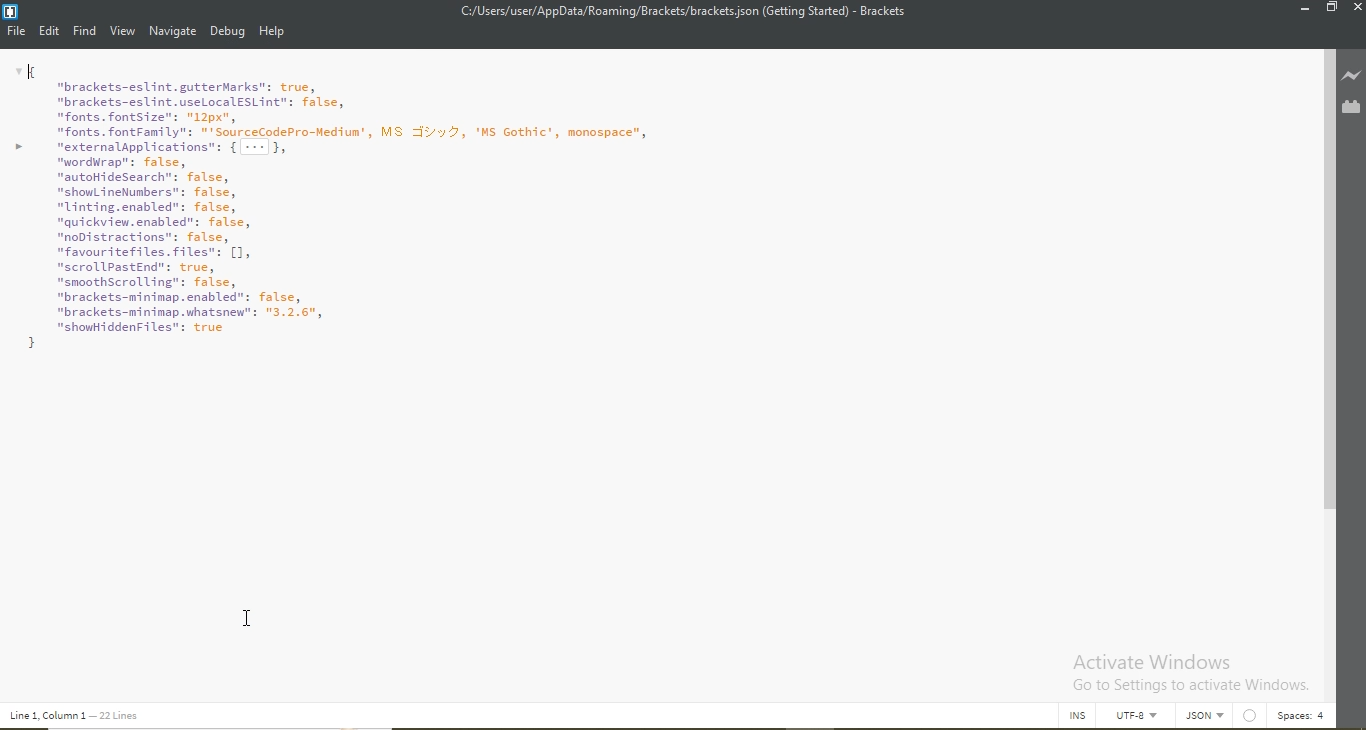  What do you see at coordinates (273, 33) in the screenshot?
I see `Help` at bounding box center [273, 33].